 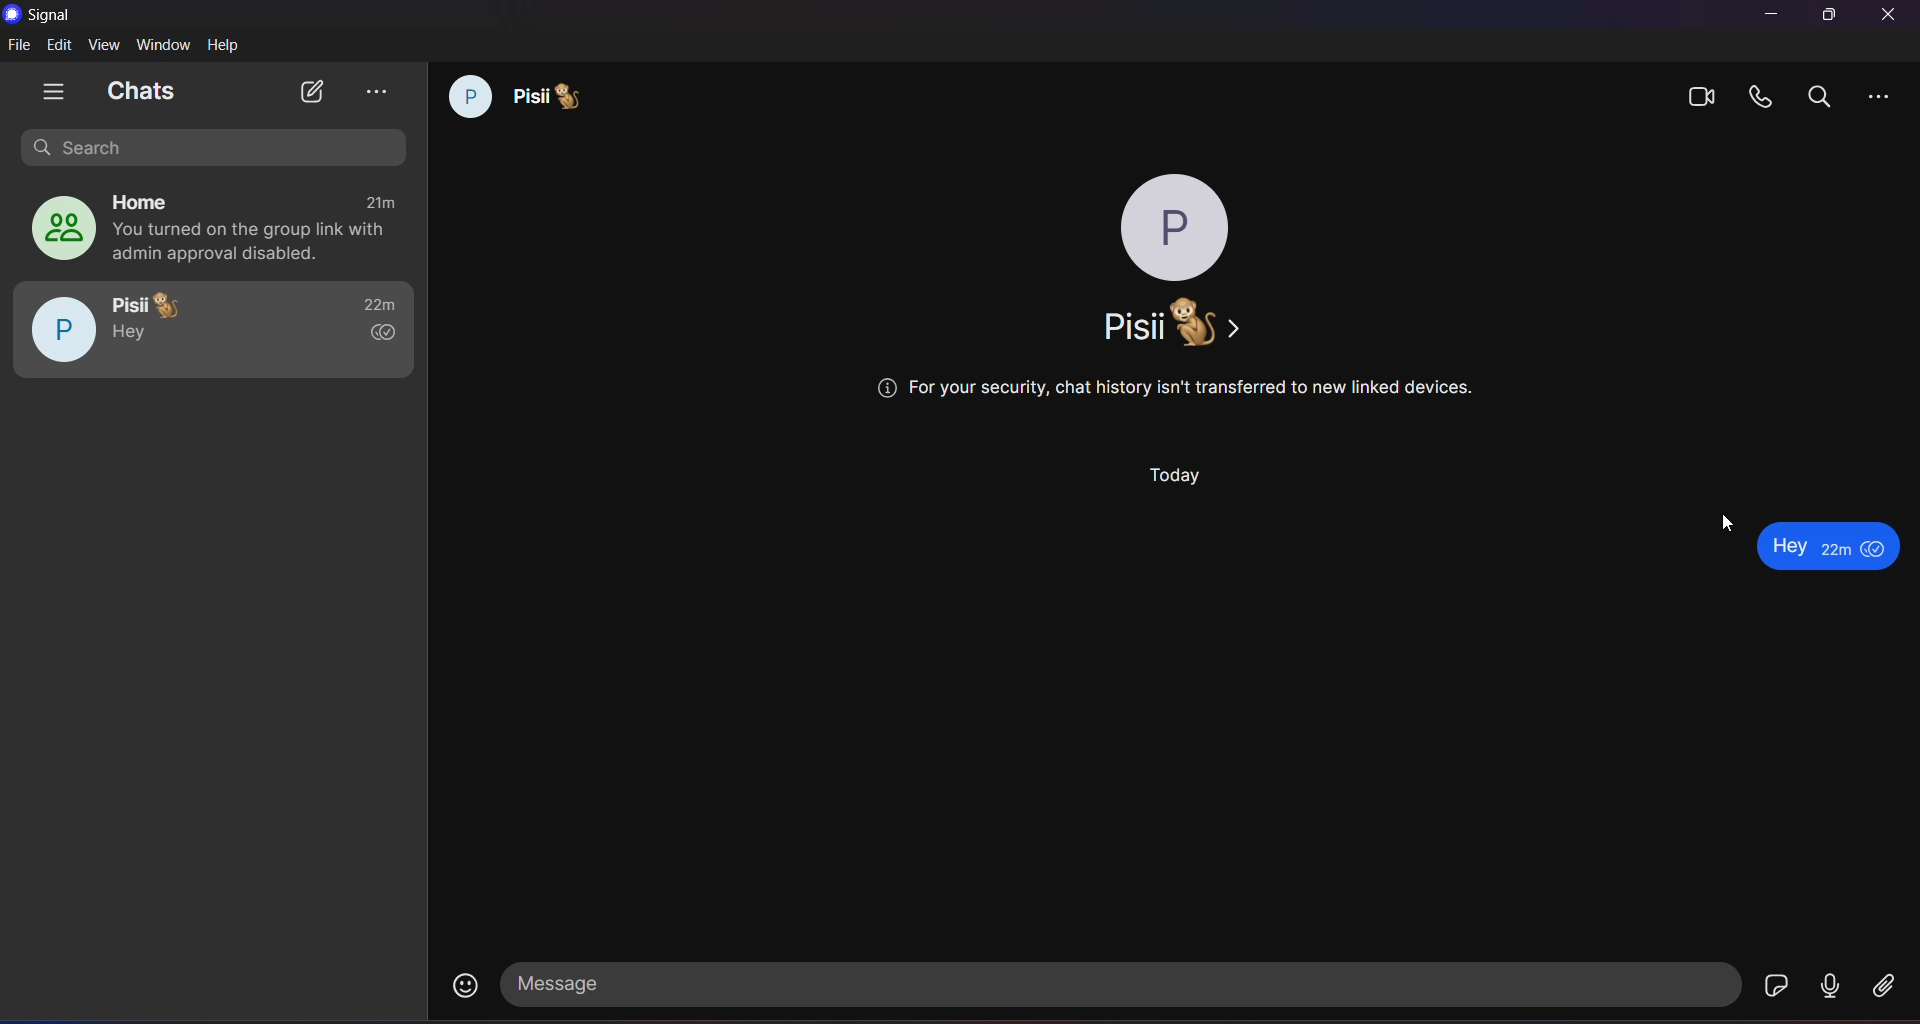 I want to click on message, so click(x=1122, y=985).